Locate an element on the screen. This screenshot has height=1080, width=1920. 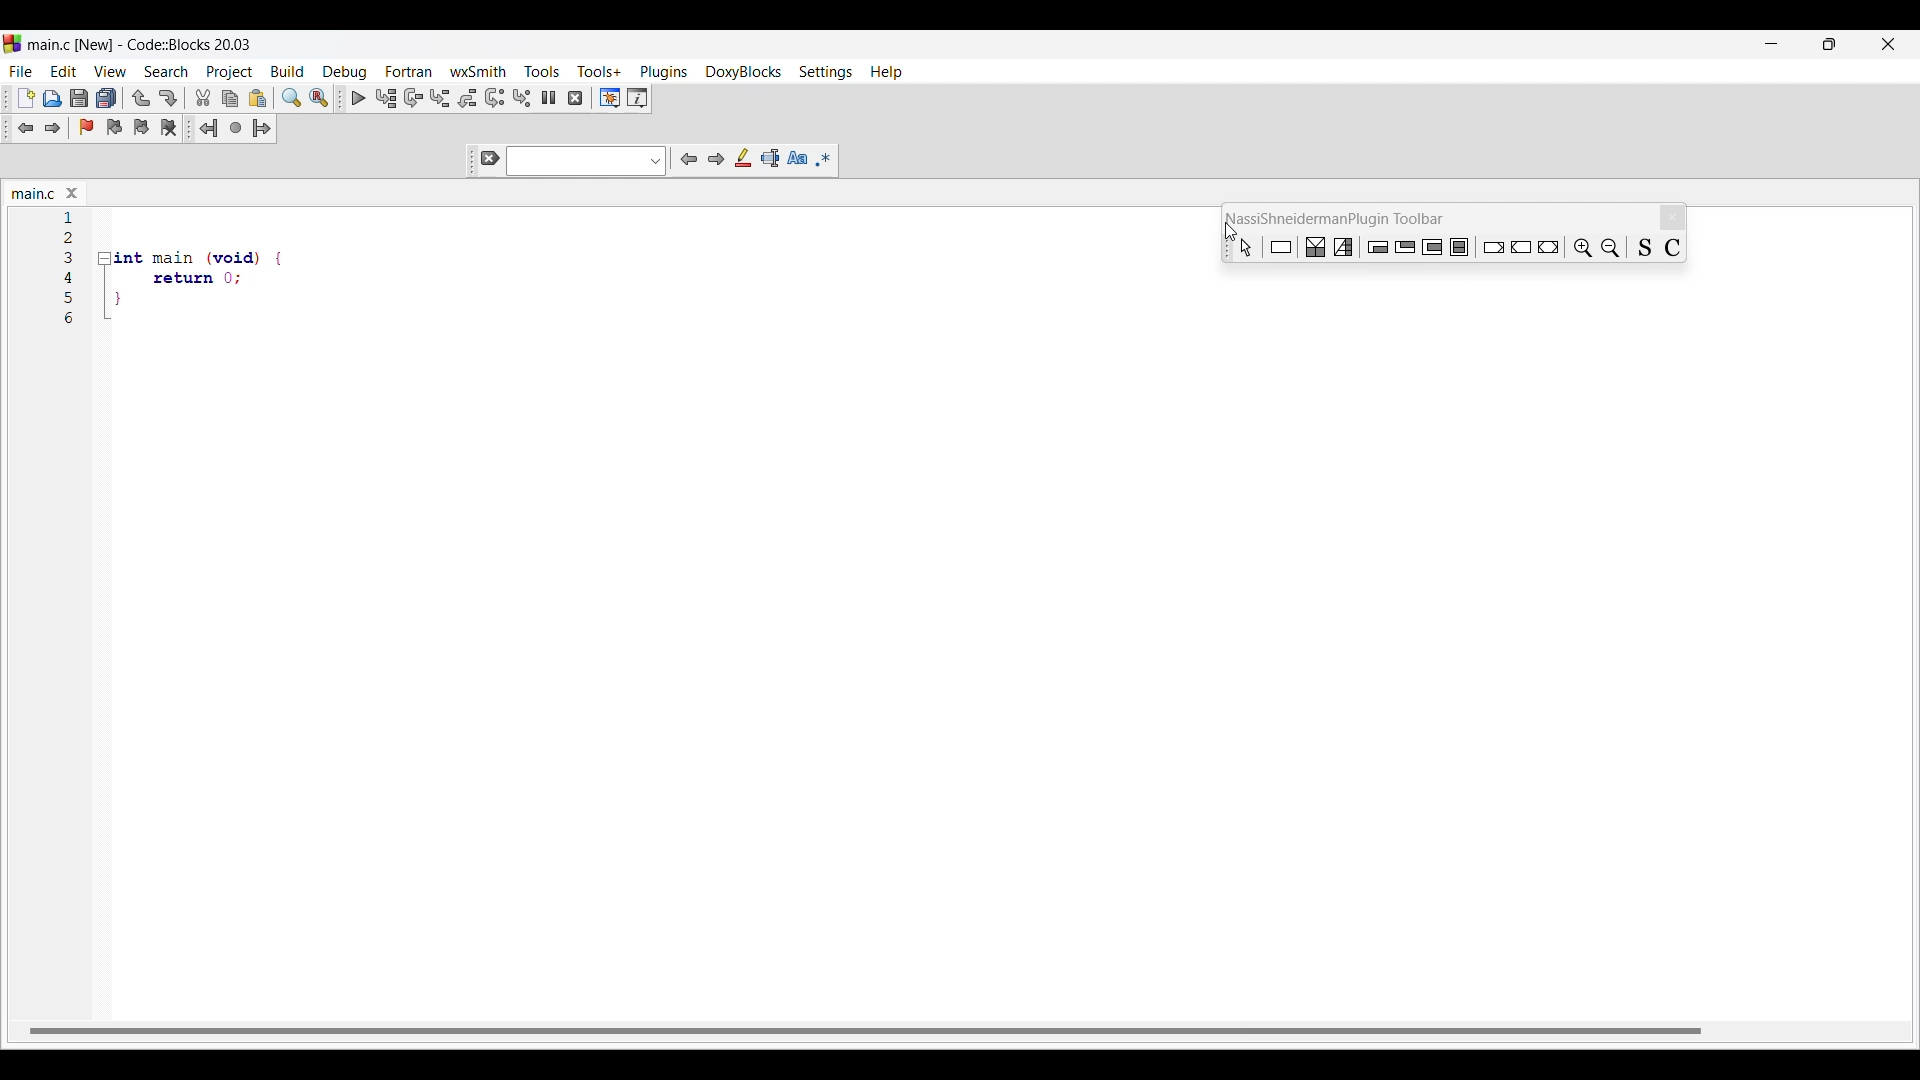
 is located at coordinates (69, 238).